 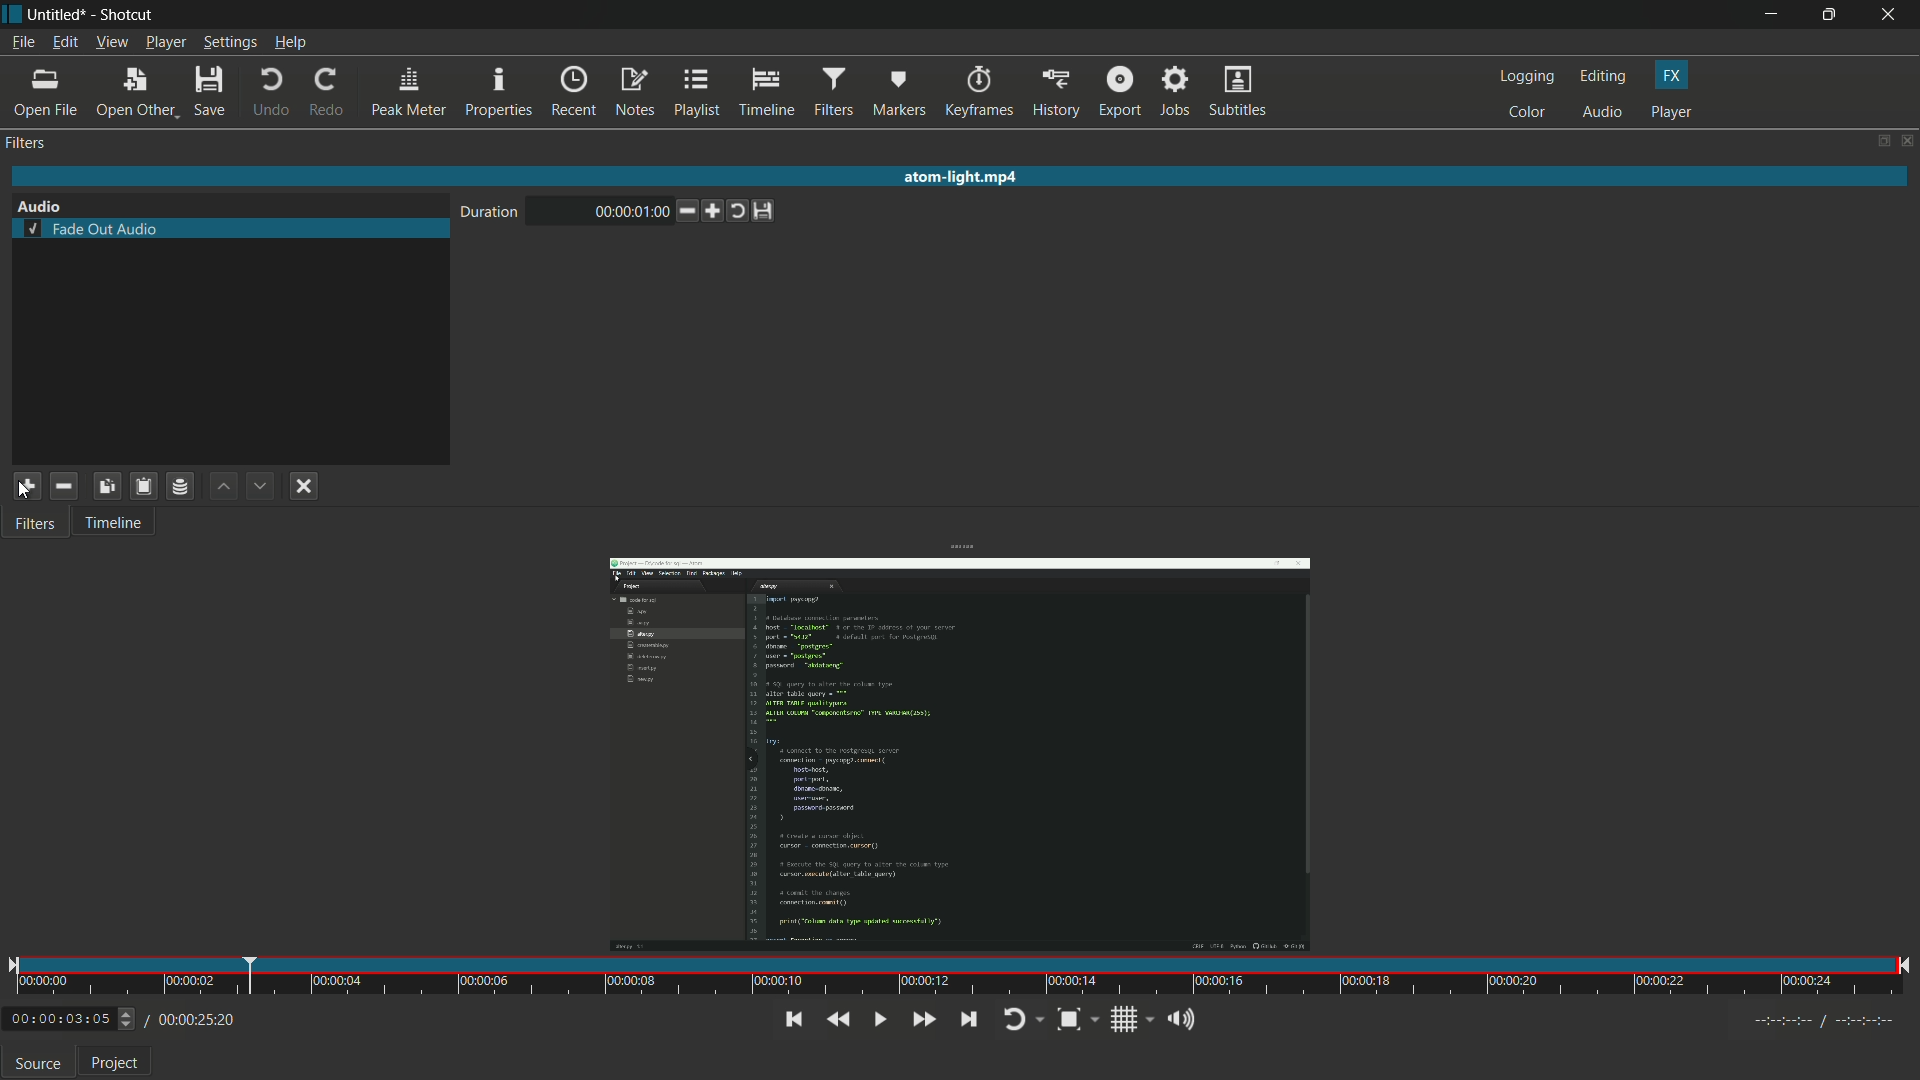 What do you see at coordinates (962, 179) in the screenshot?
I see `imported file name` at bounding box center [962, 179].